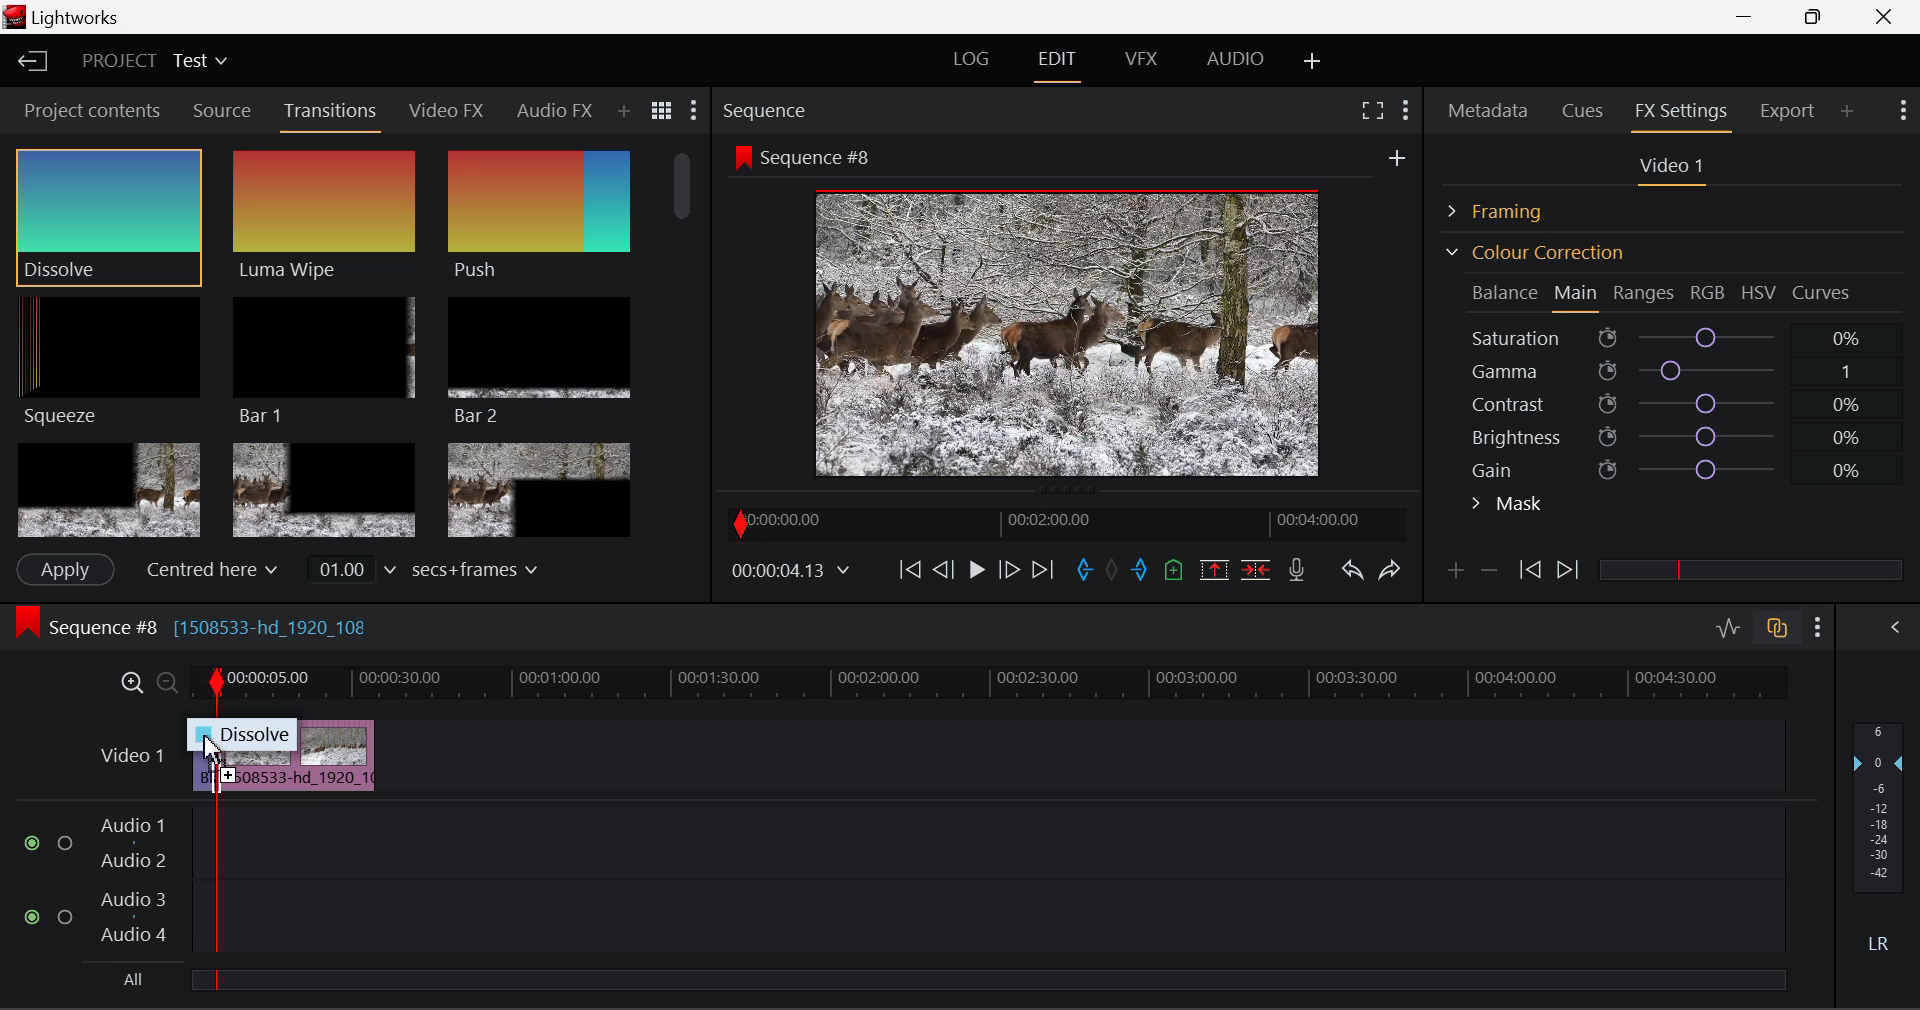 The image size is (1920, 1010). I want to click on Audio FX, so click(548, 110).